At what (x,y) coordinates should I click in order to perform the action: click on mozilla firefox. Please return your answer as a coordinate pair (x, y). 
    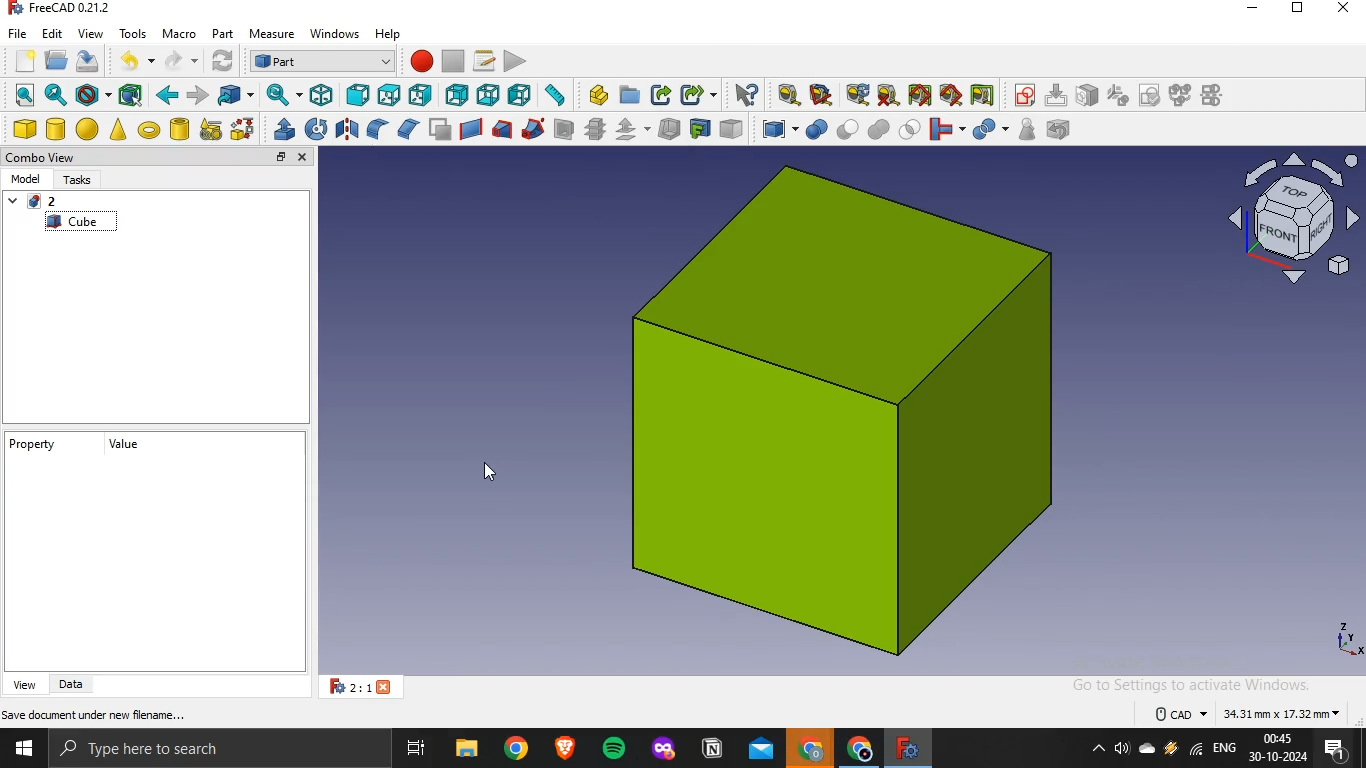
    Looking at the image, I should click on (663, 750).